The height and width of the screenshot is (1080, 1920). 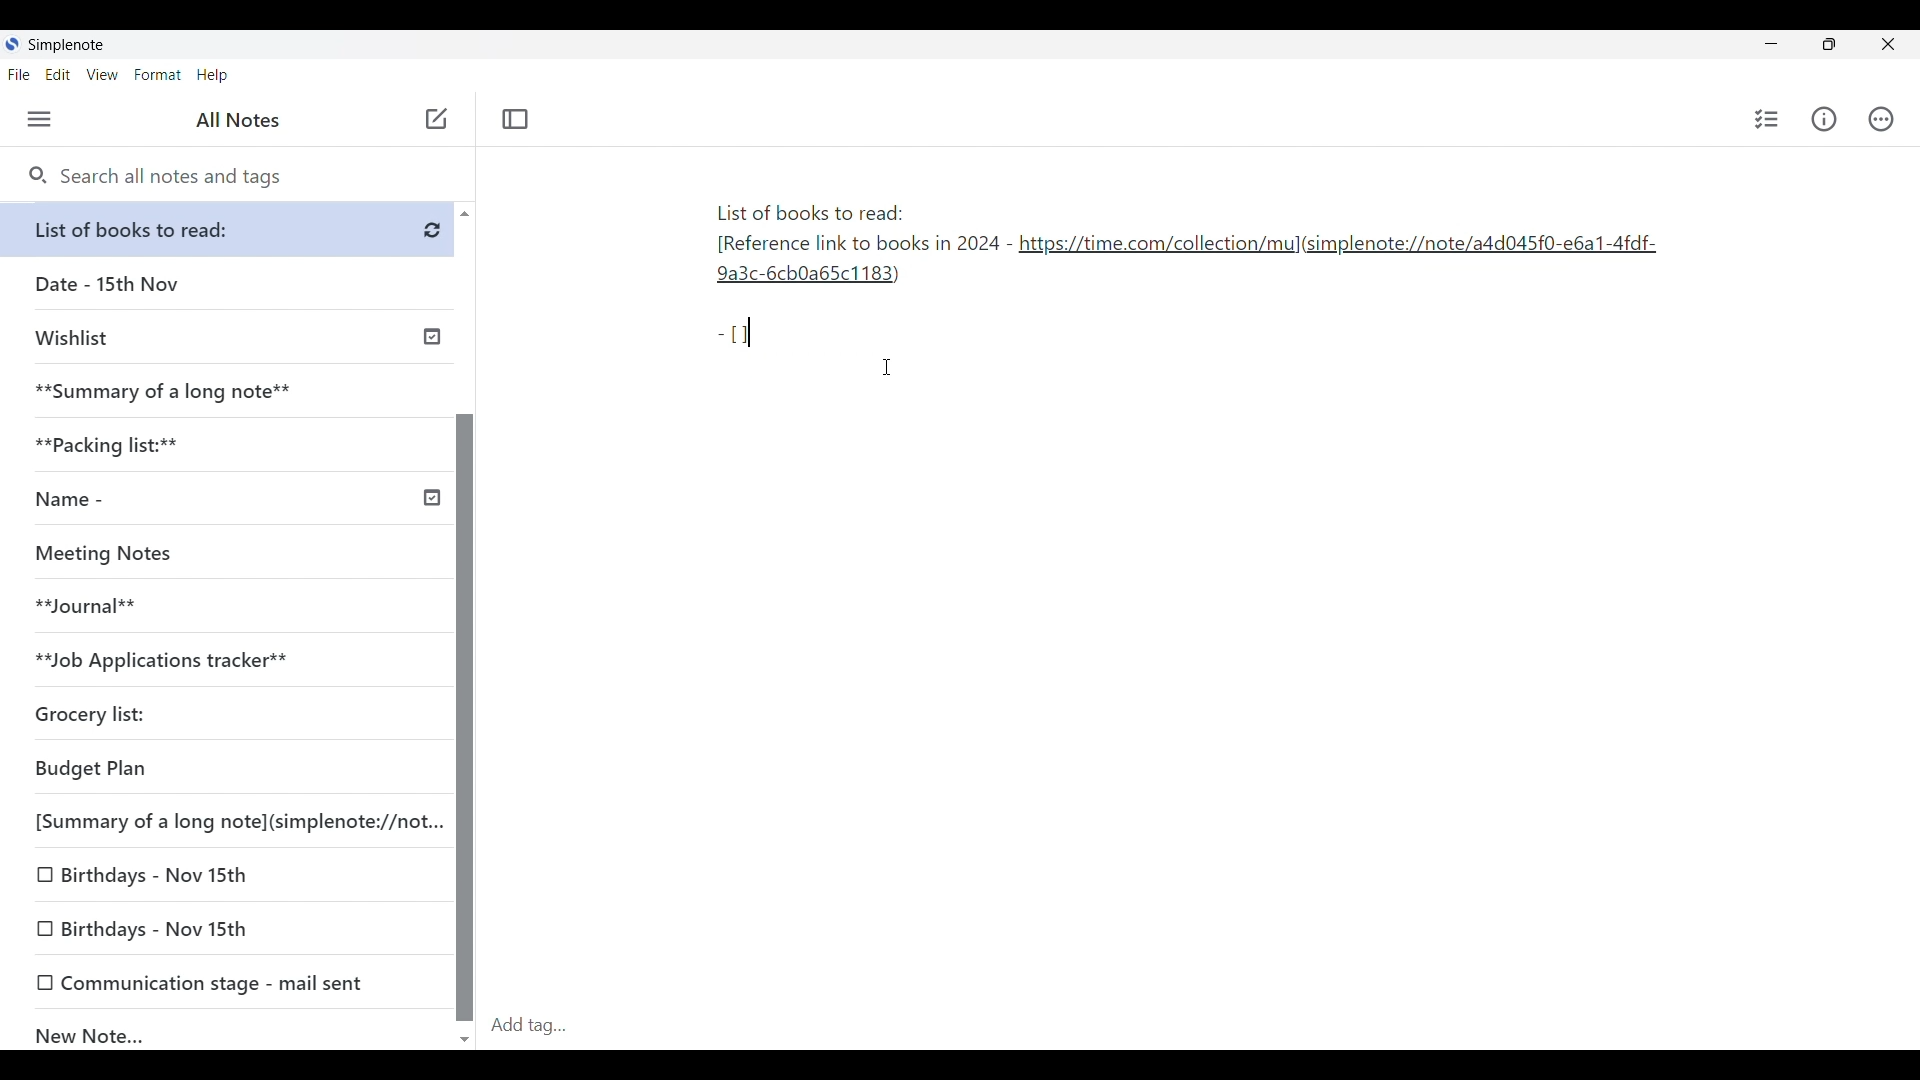 I want to click on Name -, so click(x=234, y=501).